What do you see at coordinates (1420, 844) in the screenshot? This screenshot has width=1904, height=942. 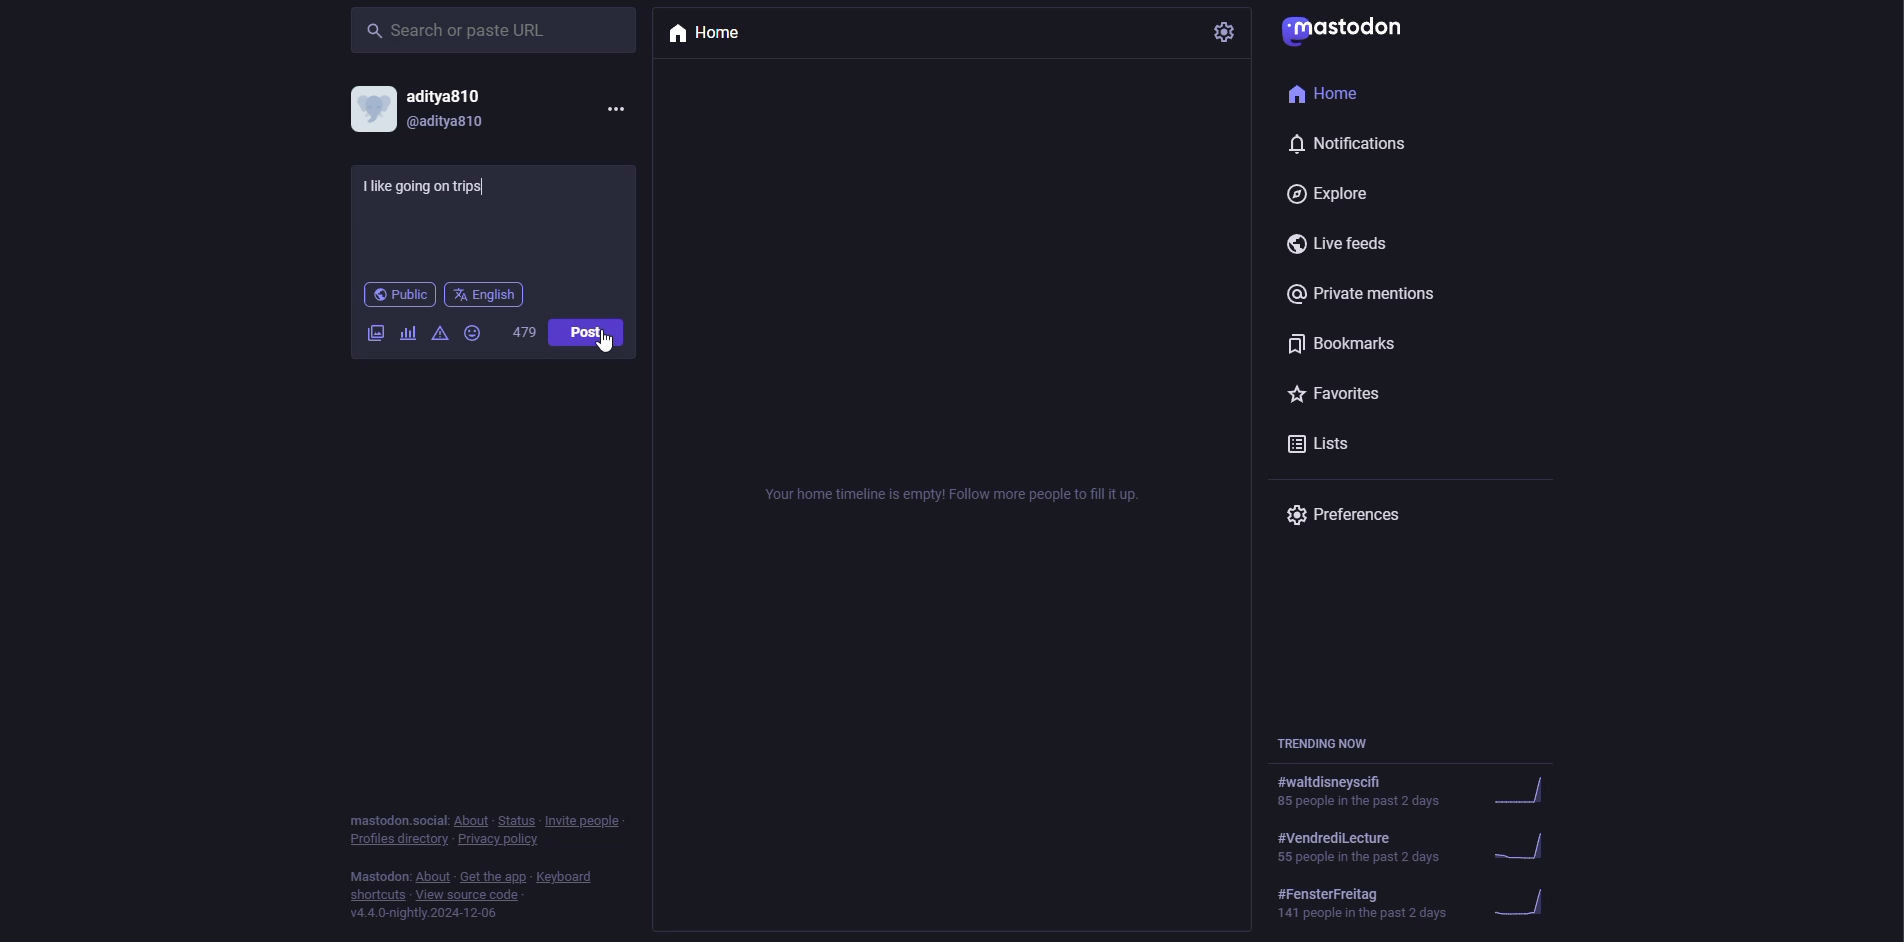 I see `trending now` at bounding box center [1420, 844].